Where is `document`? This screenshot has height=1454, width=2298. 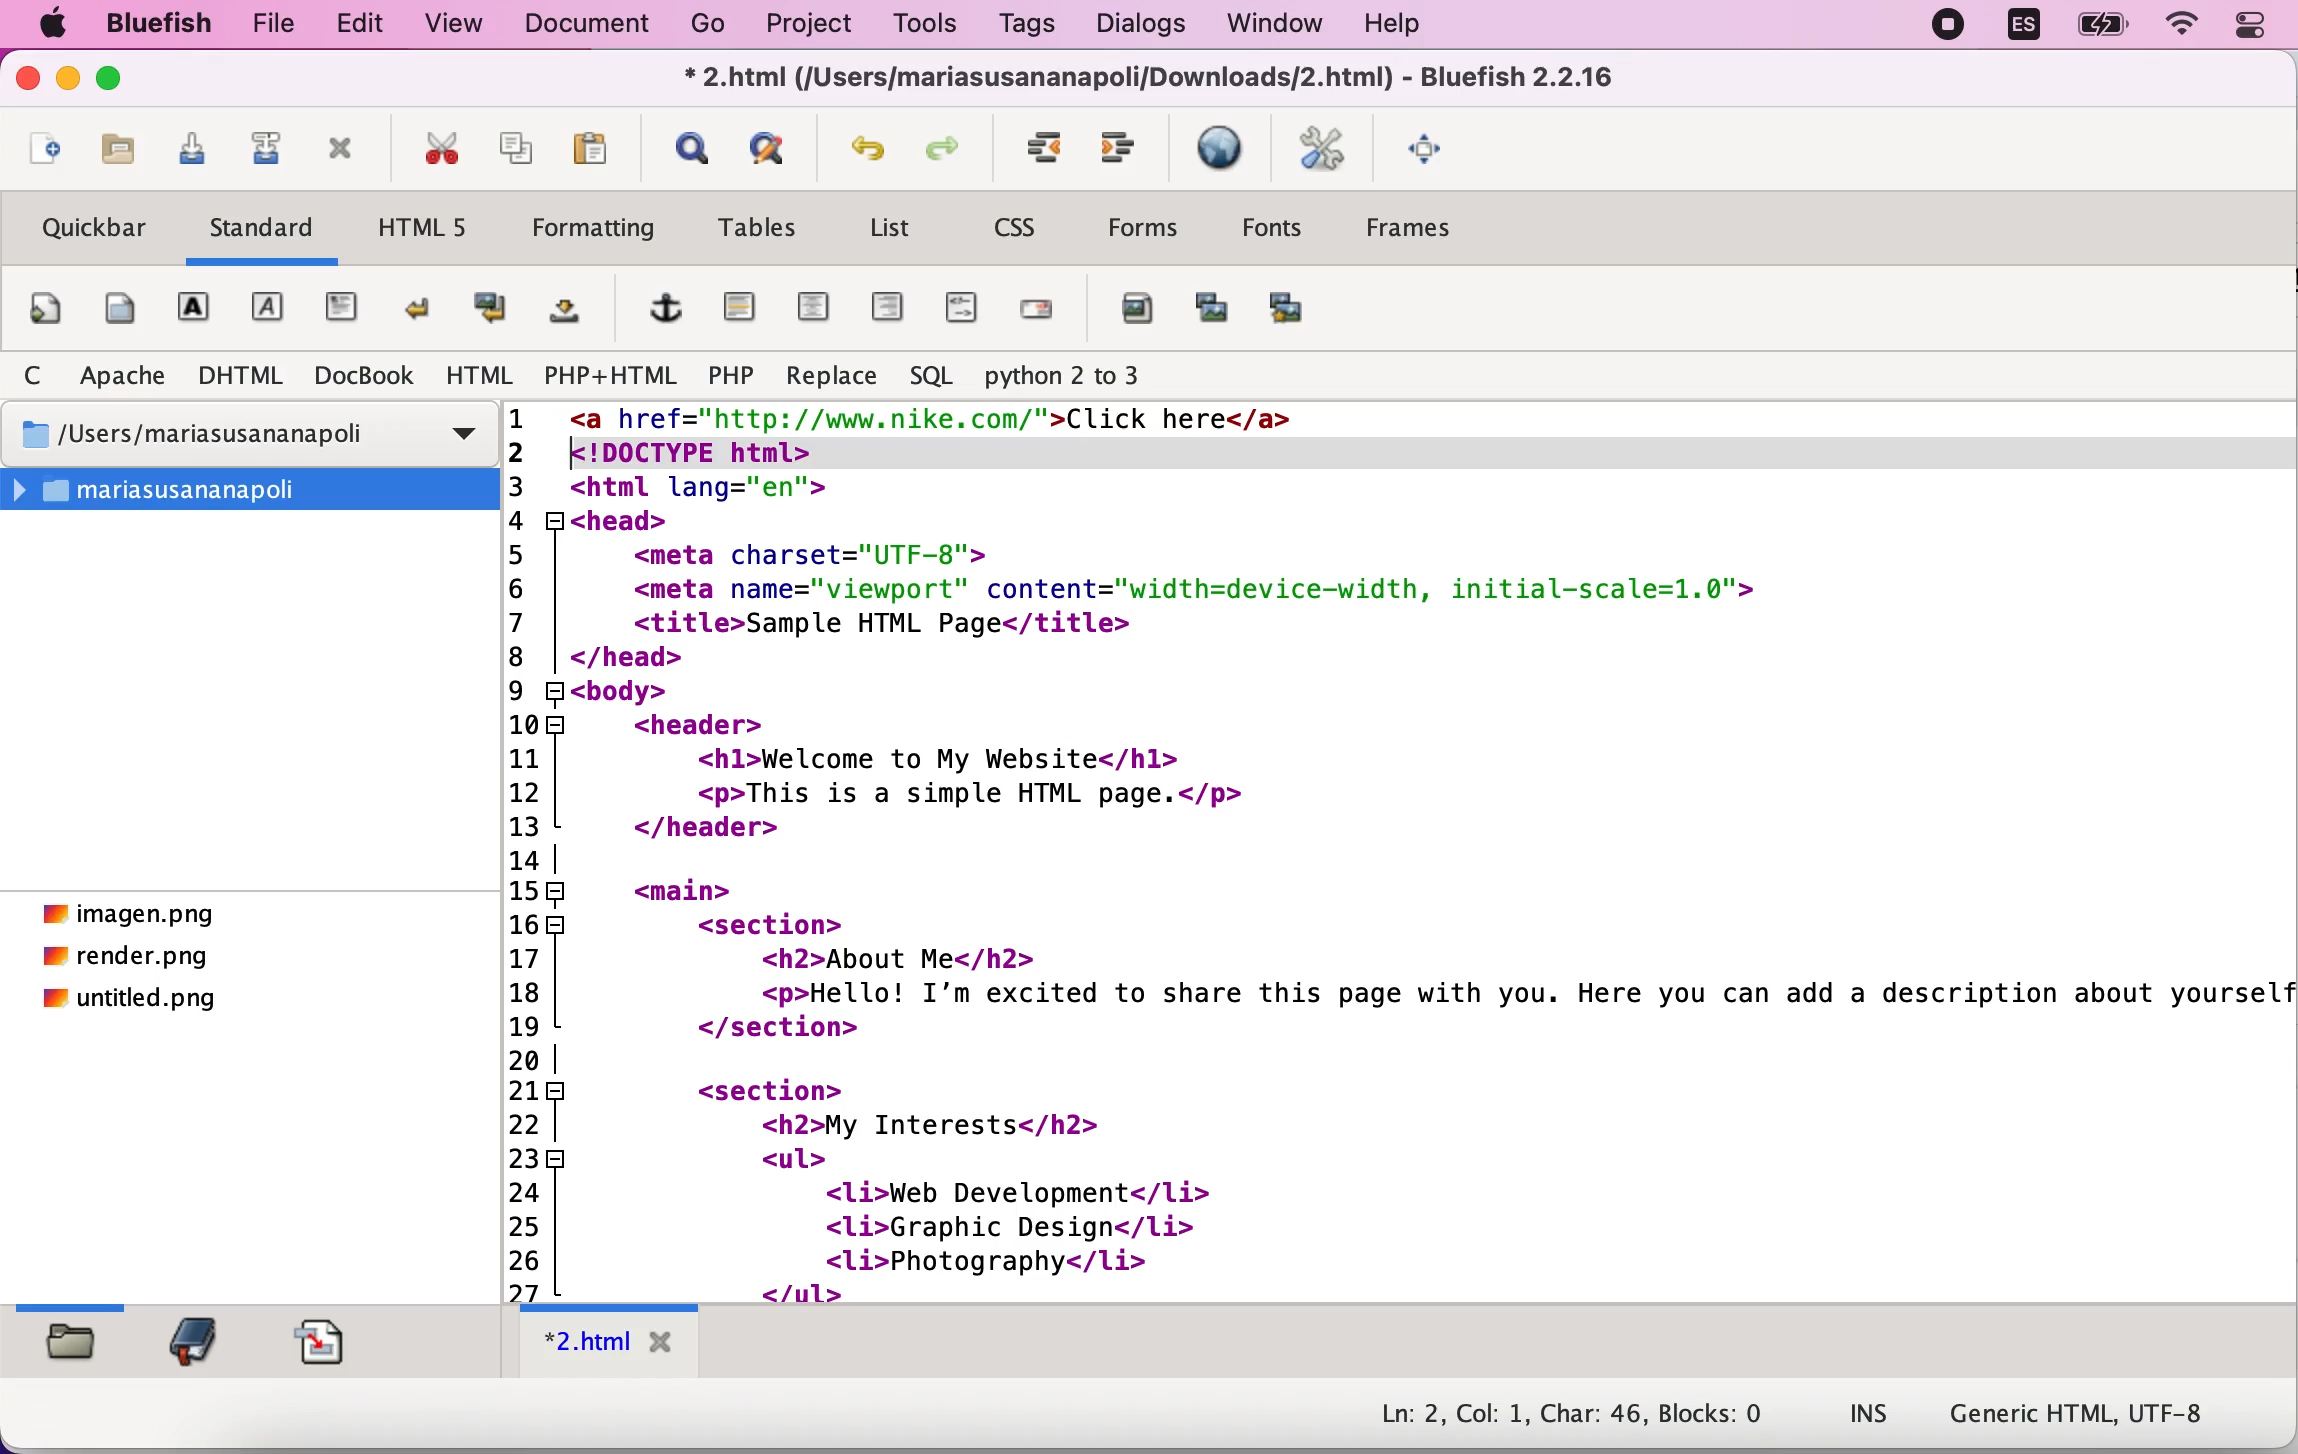 document is located at coordinates (590, 29).